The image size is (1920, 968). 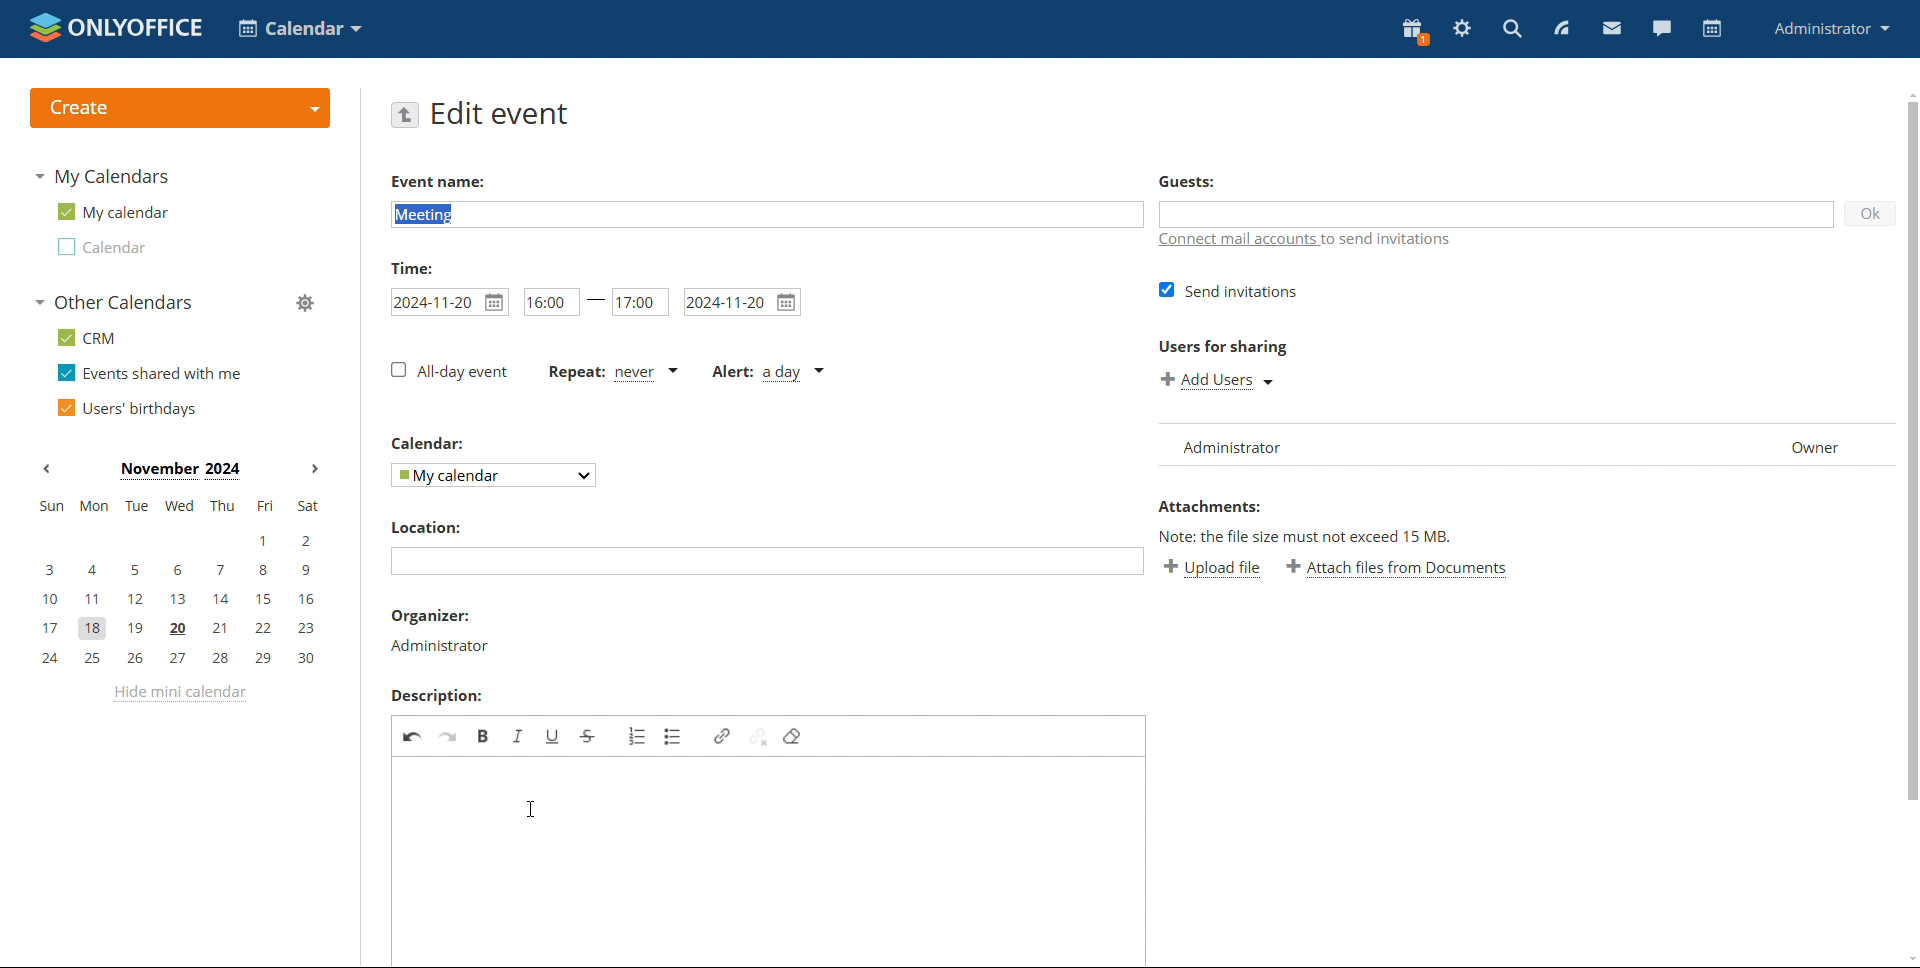 What do you see at coordinates (742, 301) in the screenshot?
I see `end date` at bounding box center [742, 301].